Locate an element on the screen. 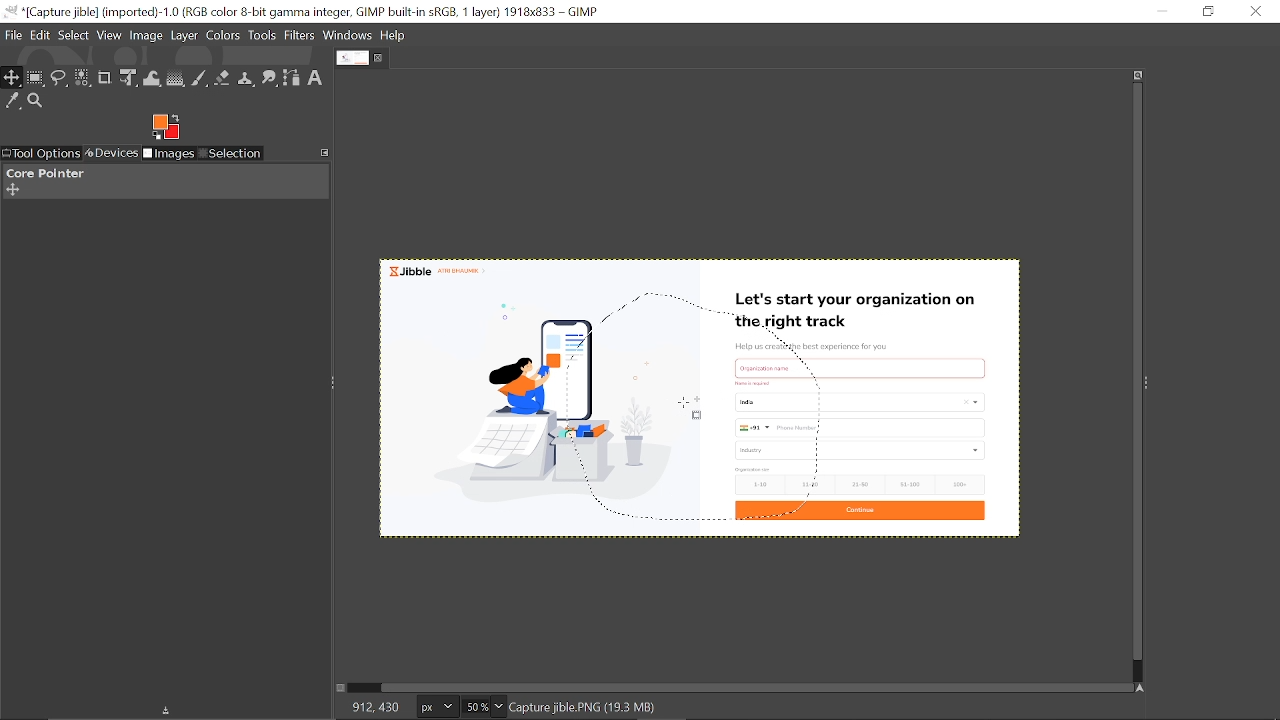 This screenshot has width=1280, height=720. Current Zoom is located at coordinates (474, 707).